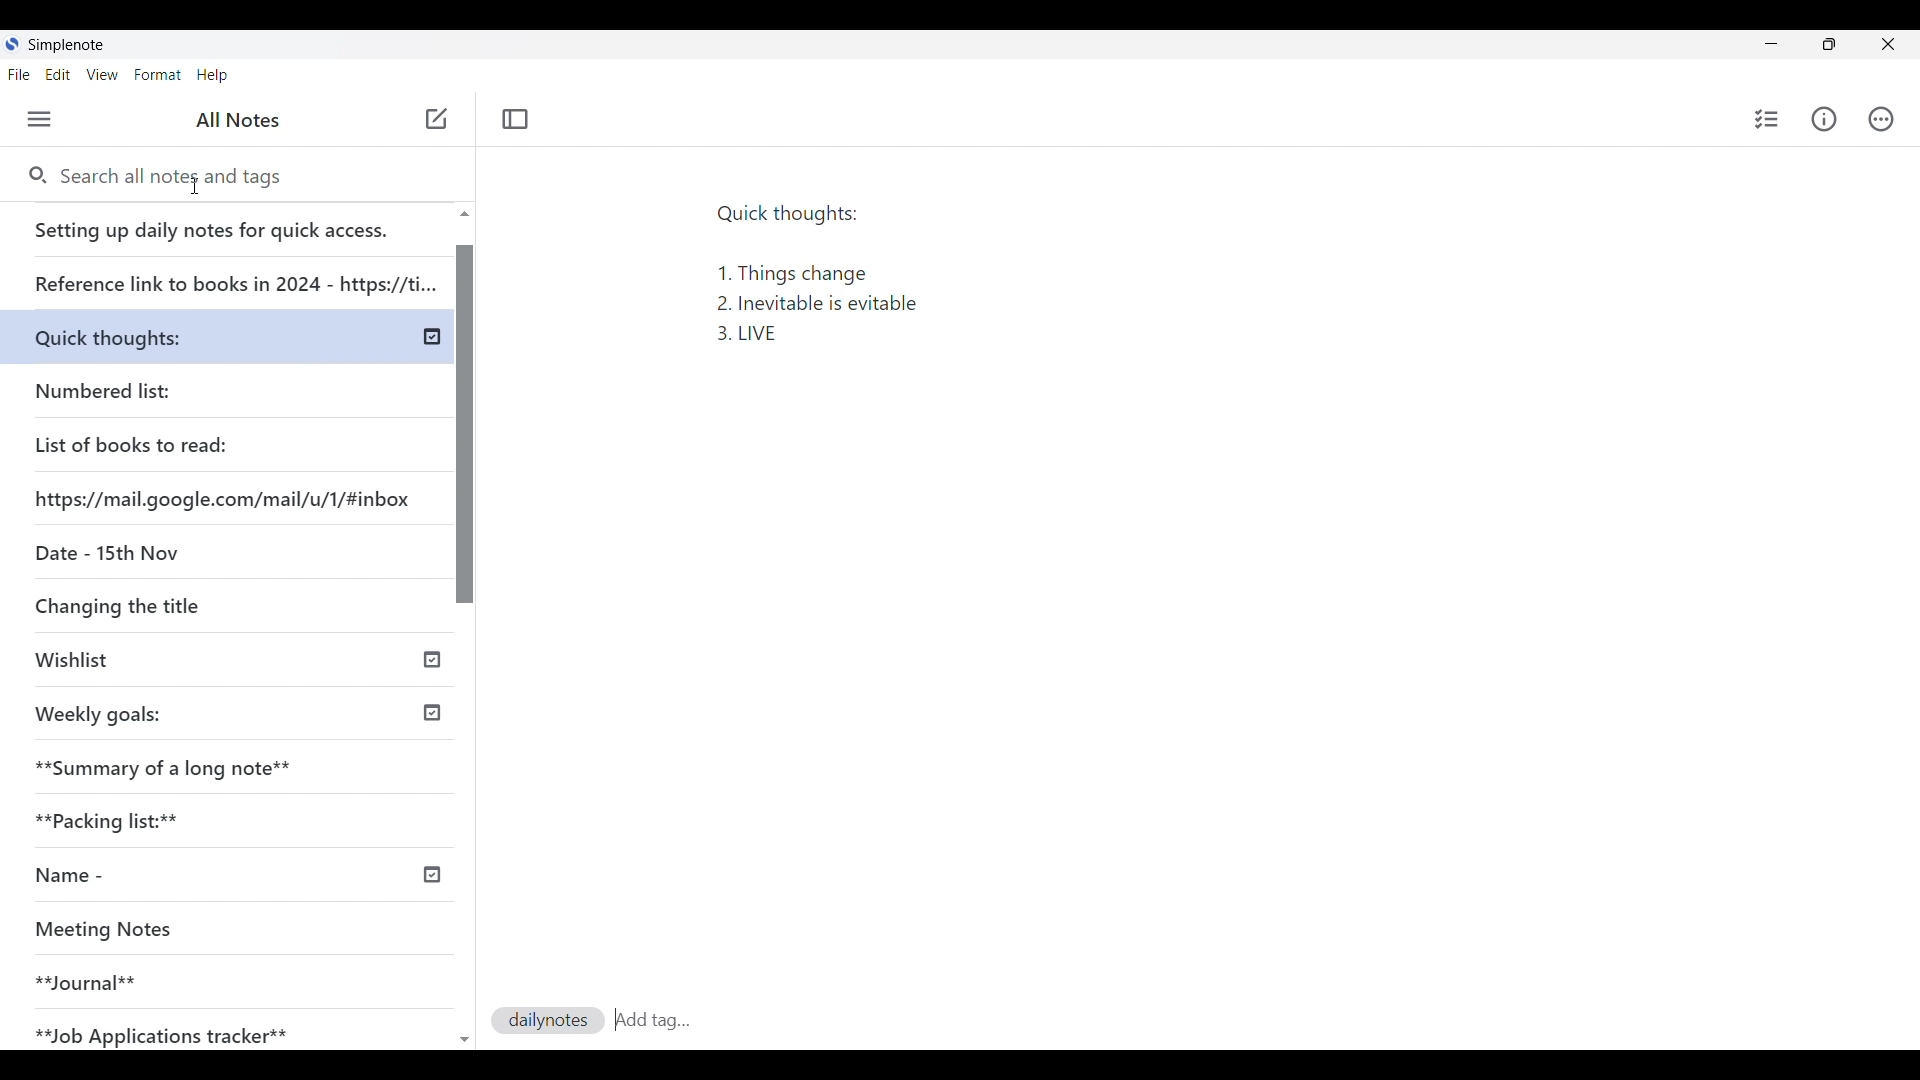 The image size is (1920, 1080). What do you see at coordinates (436, 120) in the screenshot?
I see `Cursor position unchanged` at bounding box center [436, 120].